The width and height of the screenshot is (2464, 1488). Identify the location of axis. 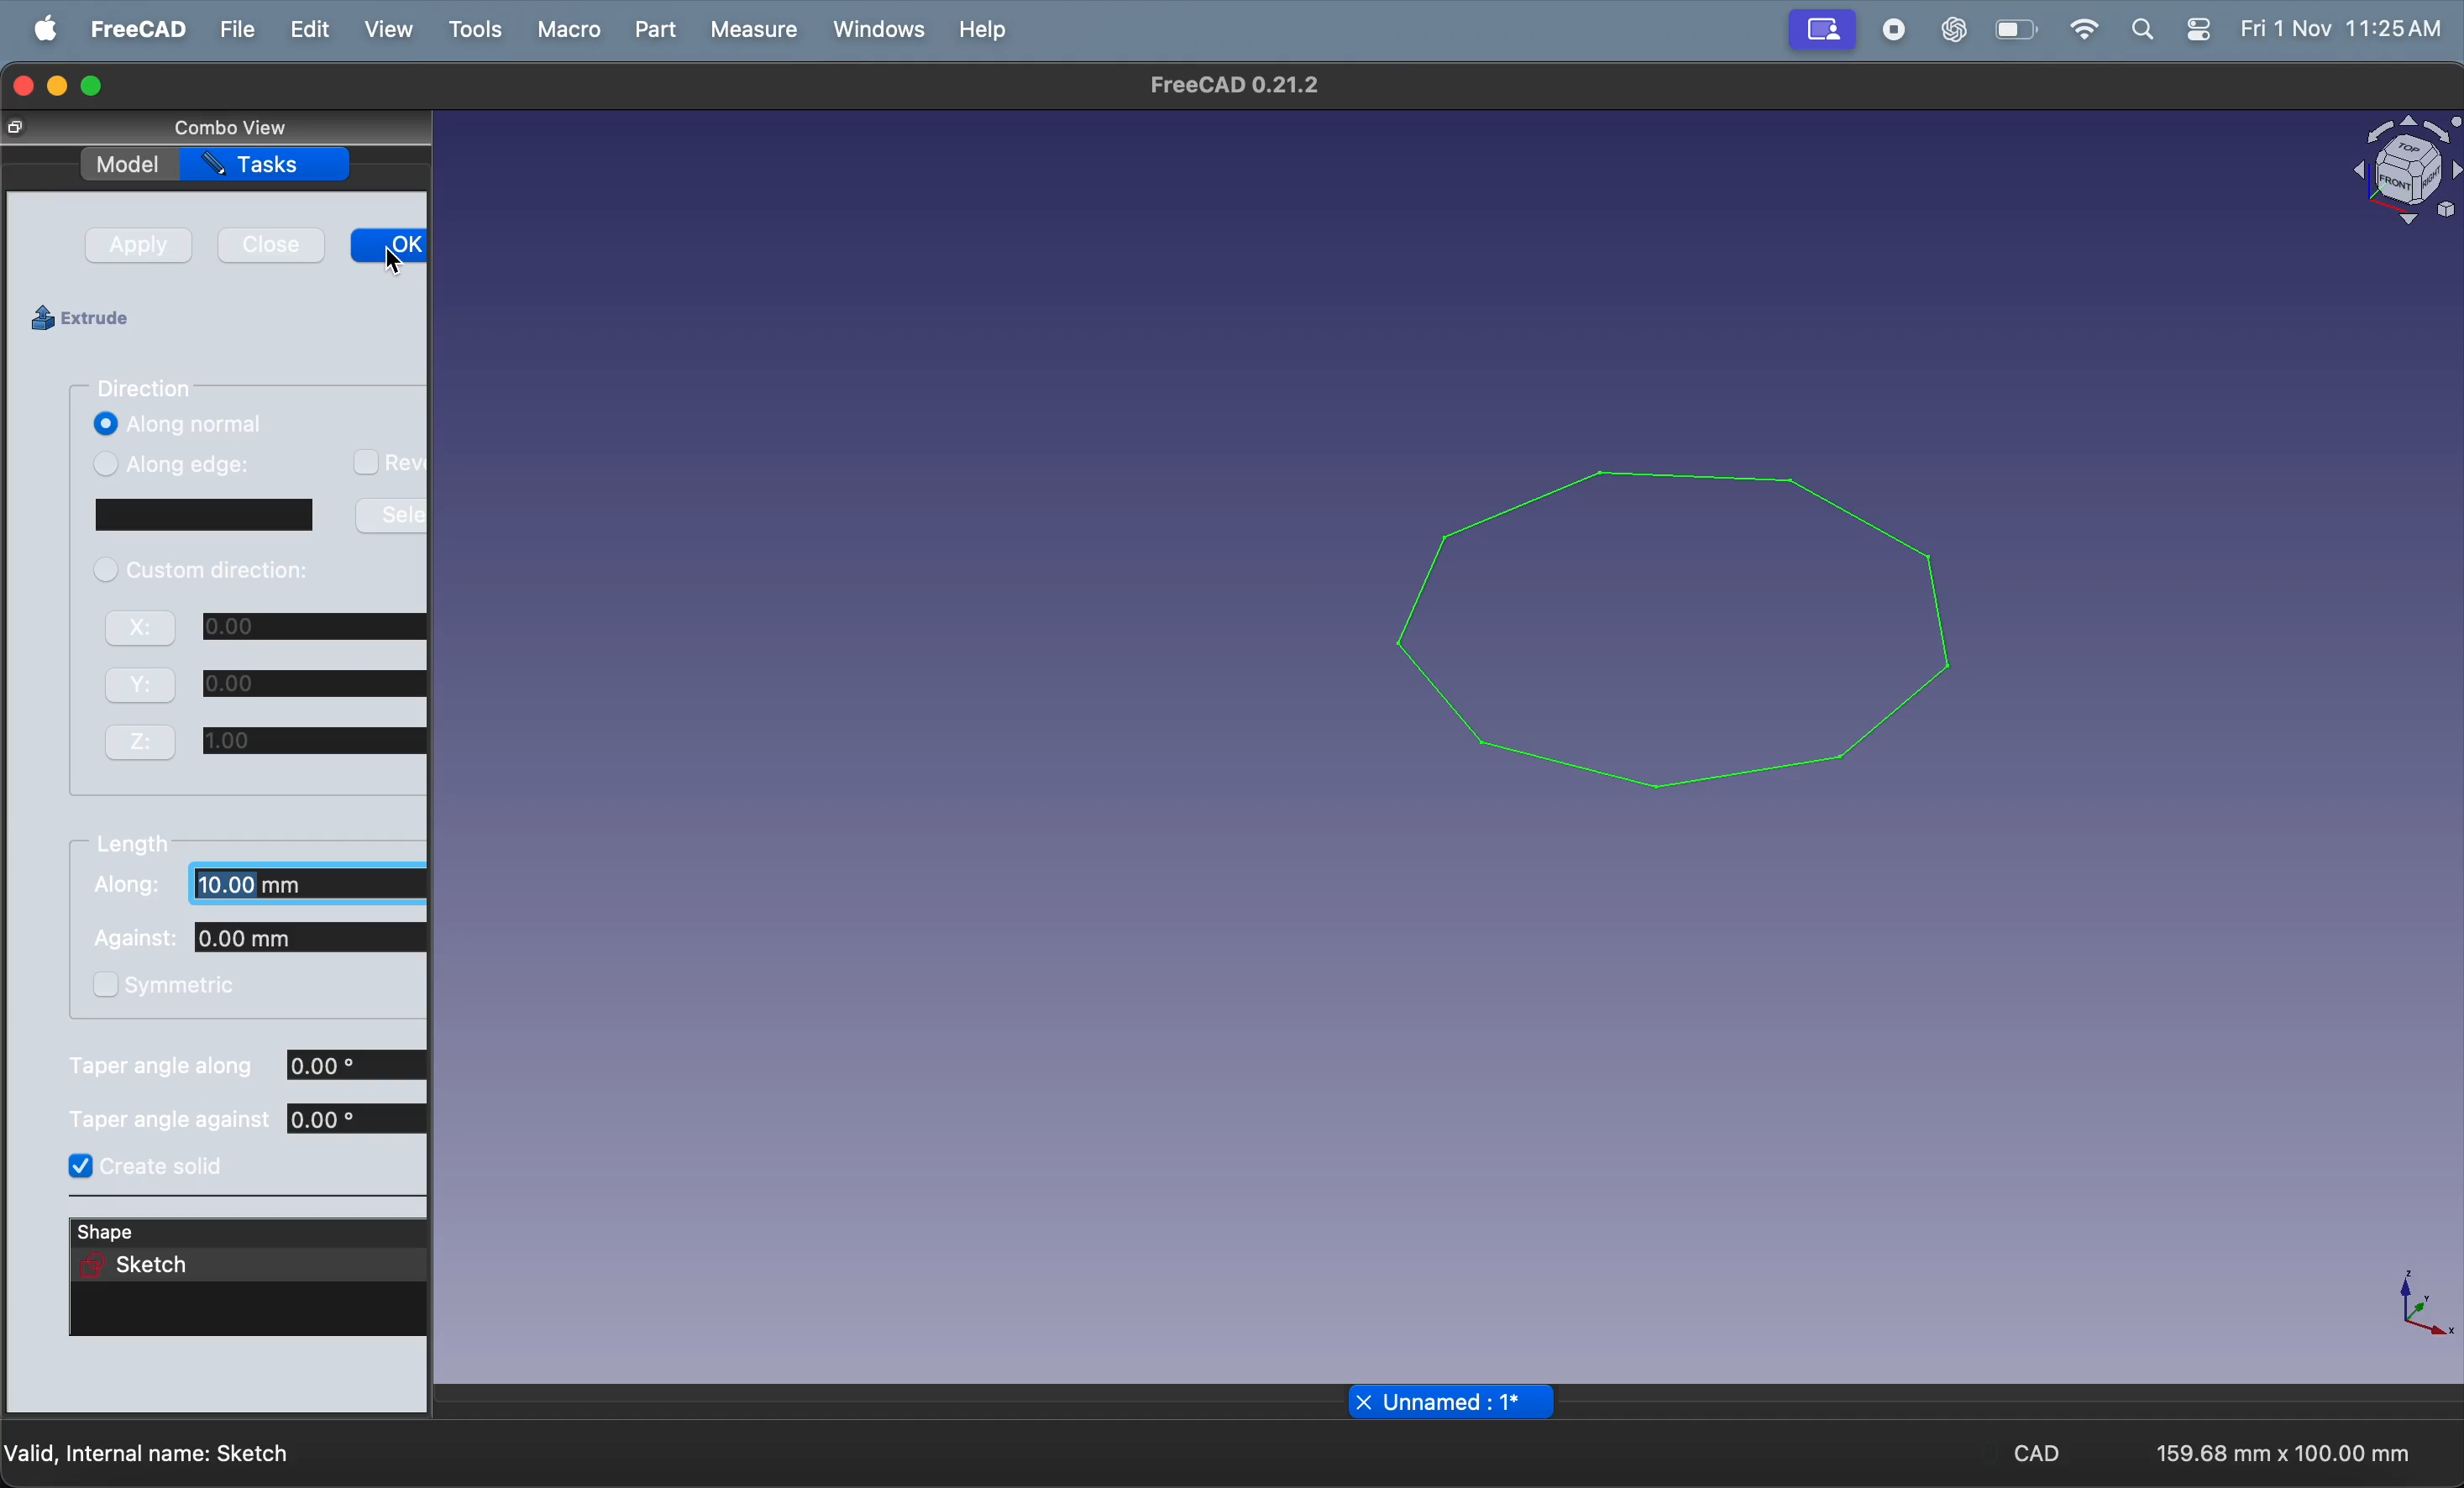
(2414, 1306).